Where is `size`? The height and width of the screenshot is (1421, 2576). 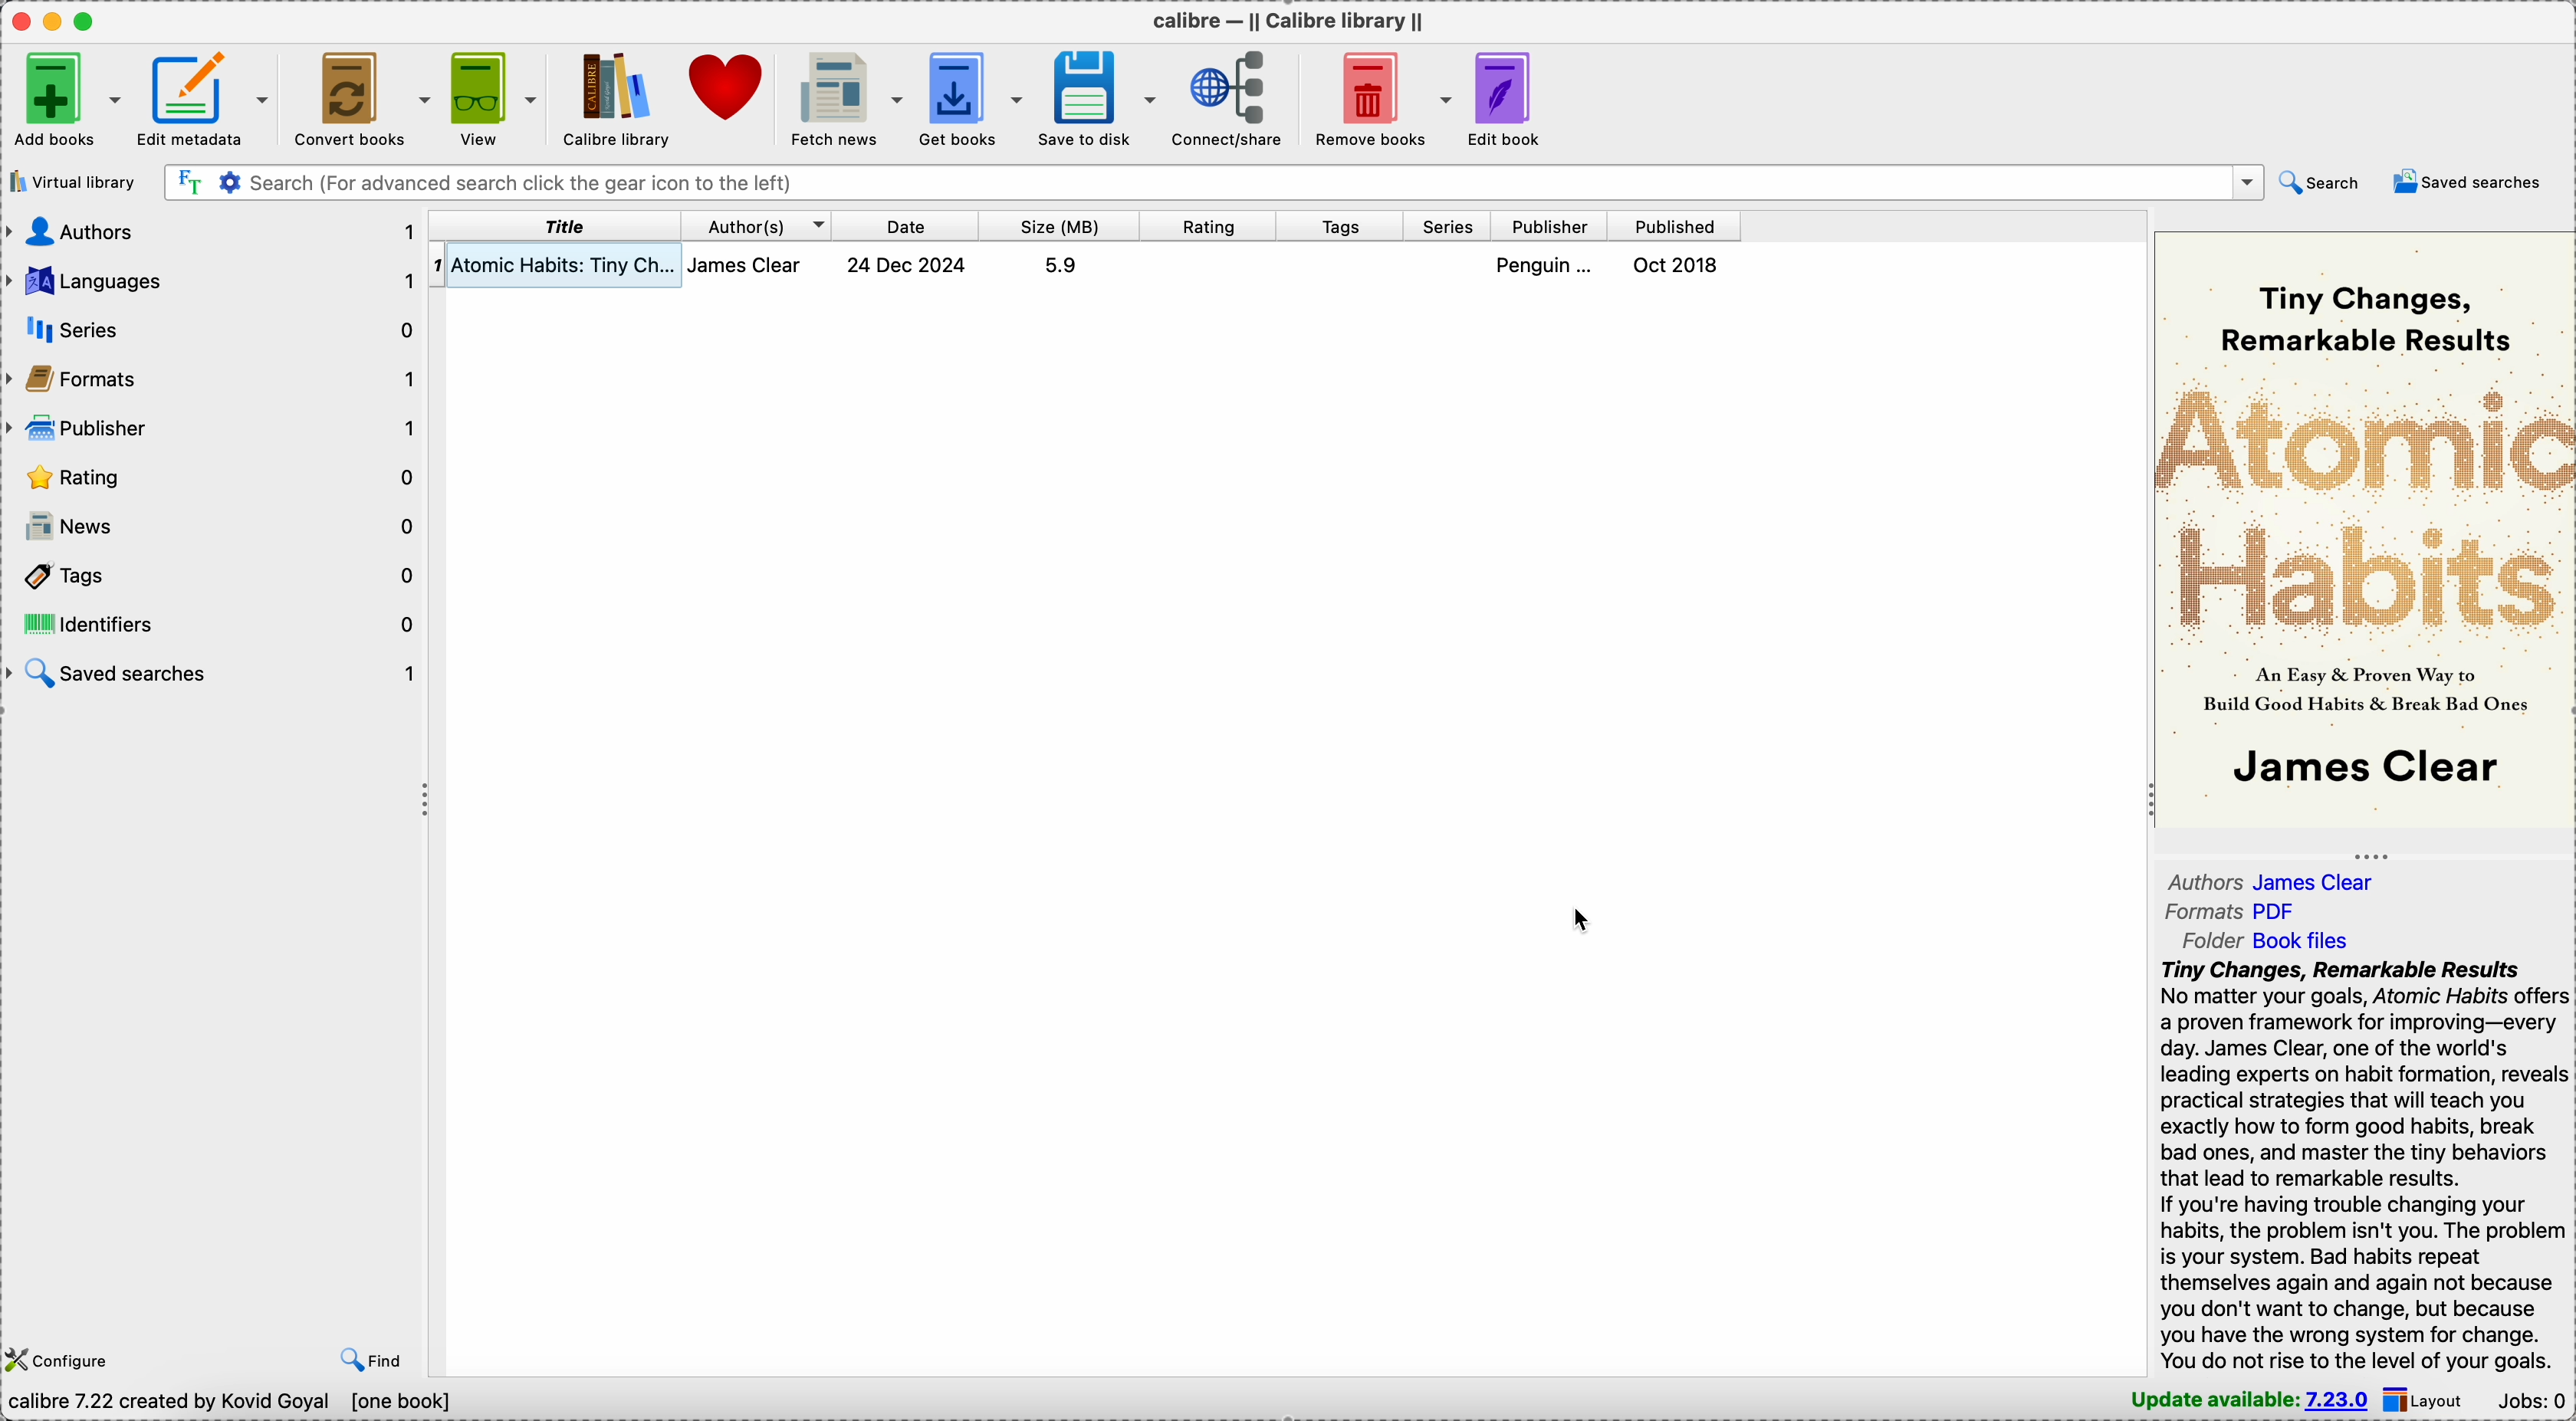 size is located at coordinates (1060, 226).